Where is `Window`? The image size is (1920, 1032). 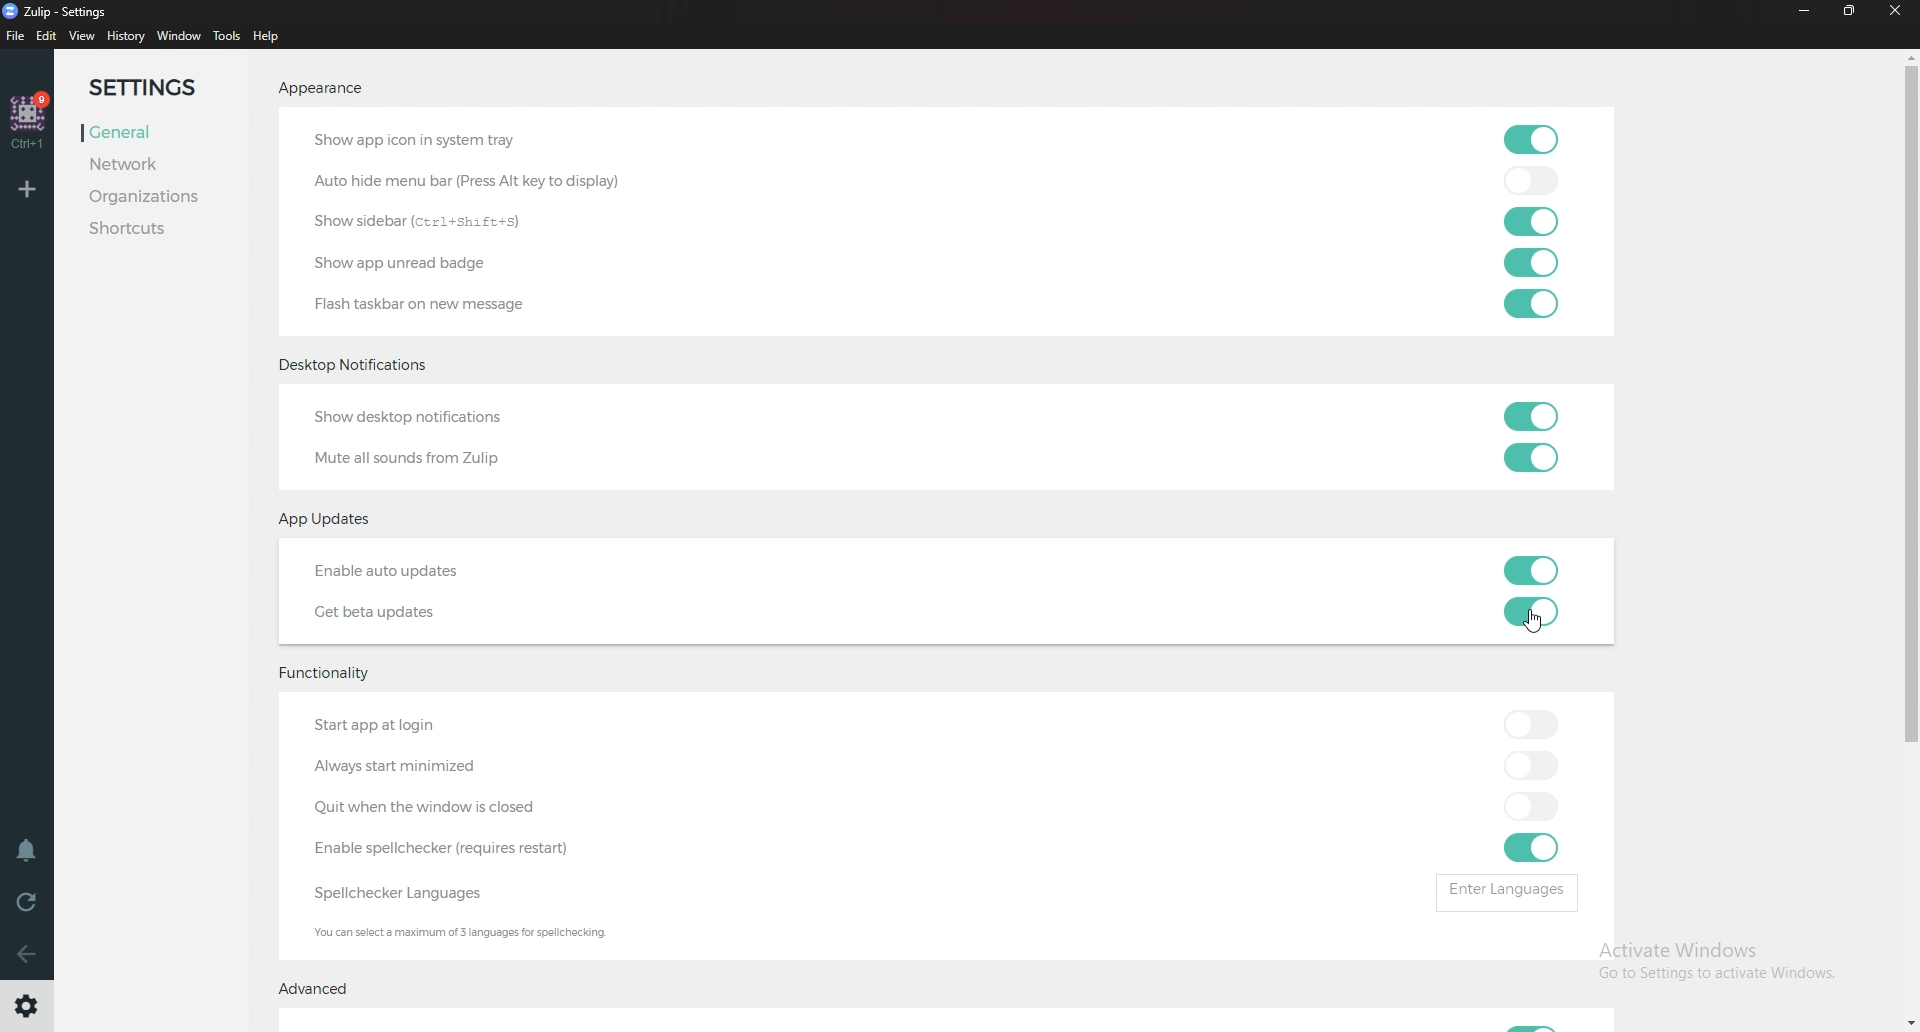
Window is located at coordinates (180, 34).